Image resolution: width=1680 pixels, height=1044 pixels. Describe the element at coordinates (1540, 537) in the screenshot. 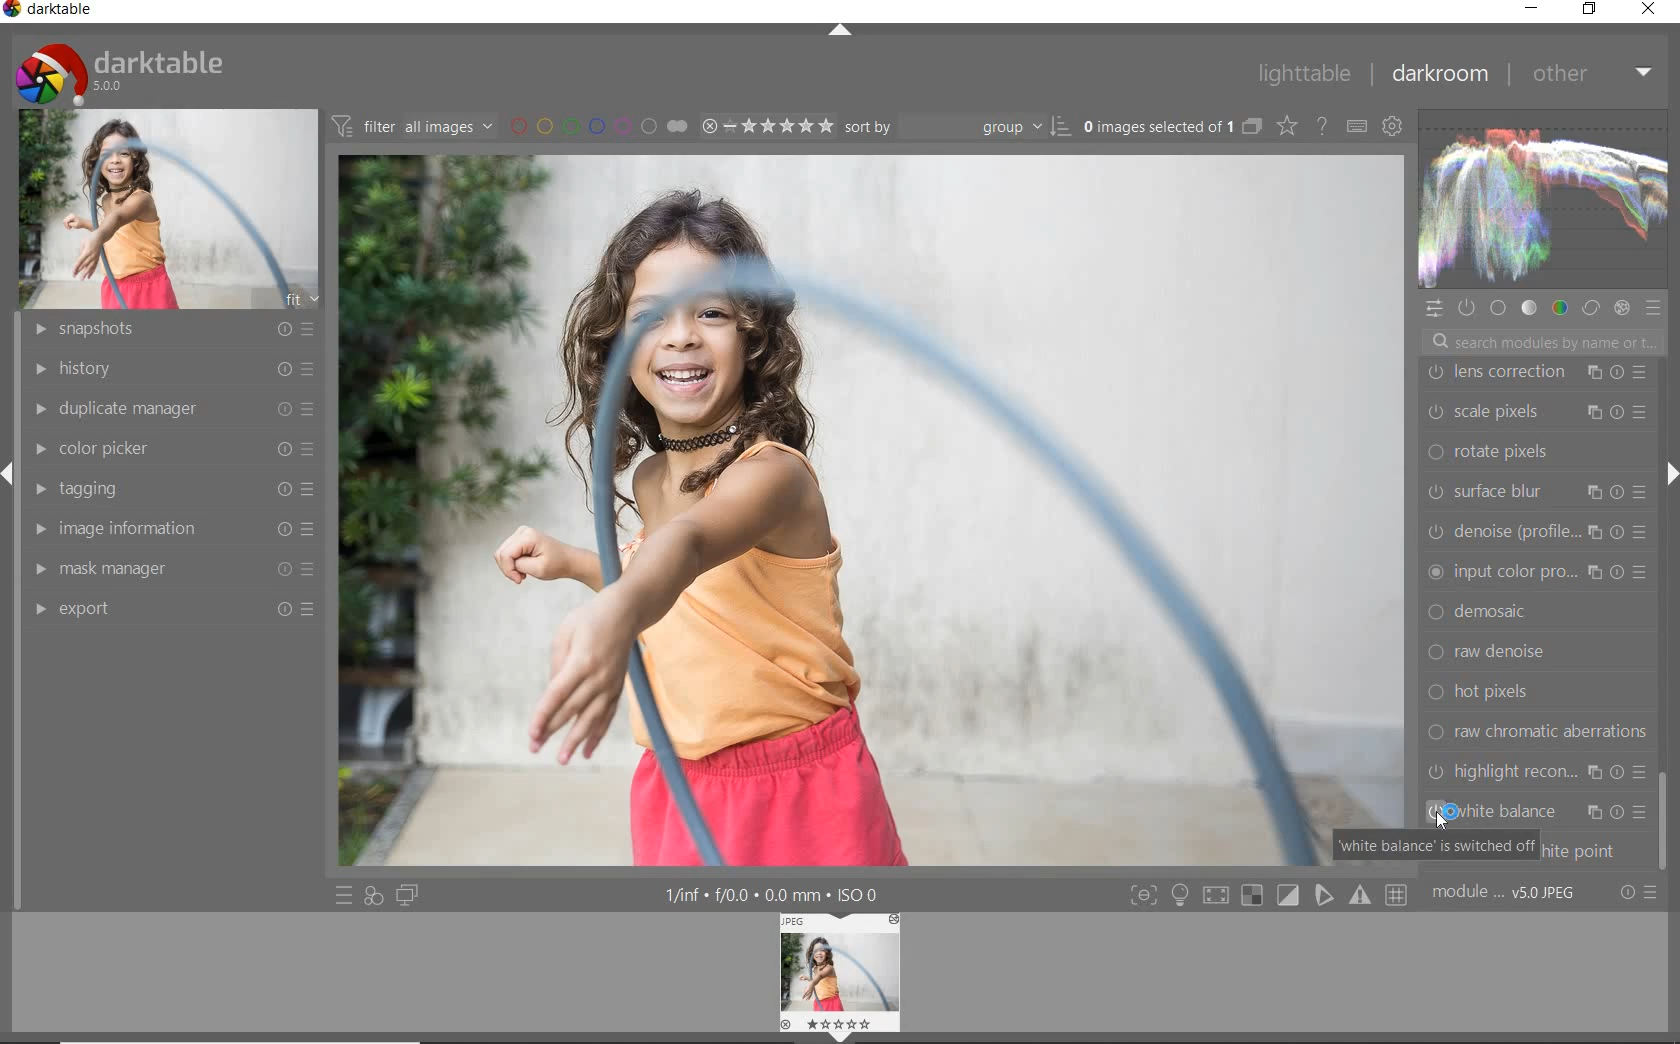

I see `color reconstruction` at that location.